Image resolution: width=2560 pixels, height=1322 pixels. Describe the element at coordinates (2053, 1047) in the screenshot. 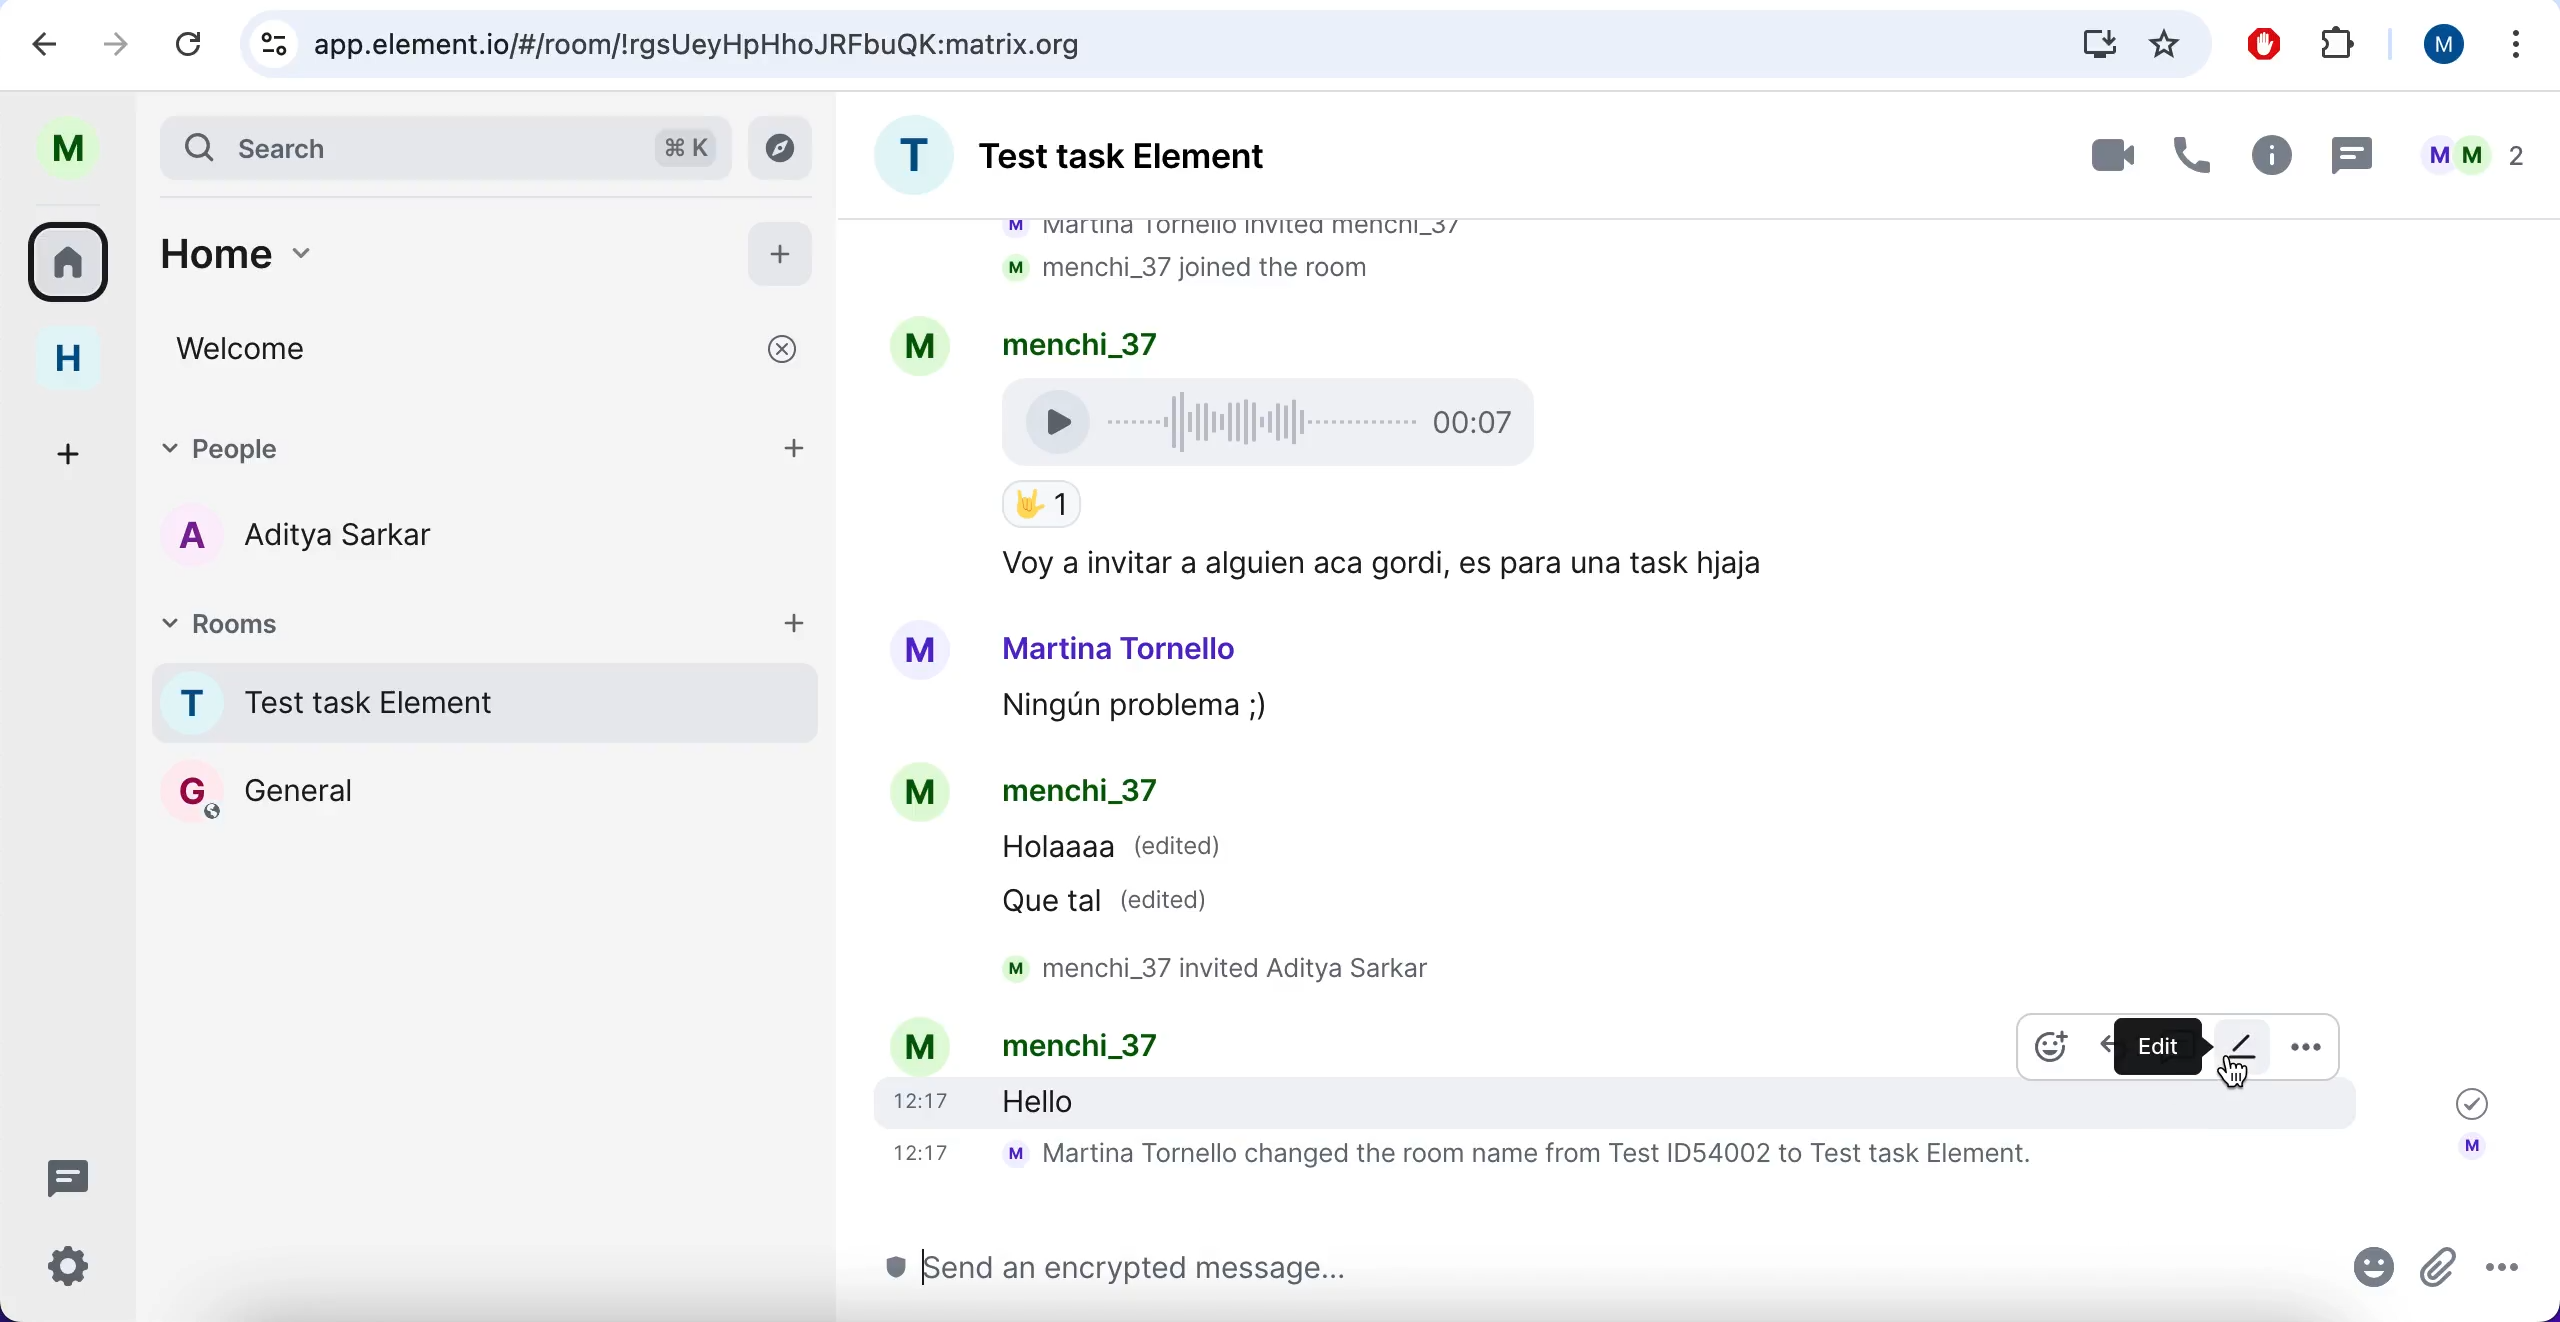

I see `emoji` at that location.